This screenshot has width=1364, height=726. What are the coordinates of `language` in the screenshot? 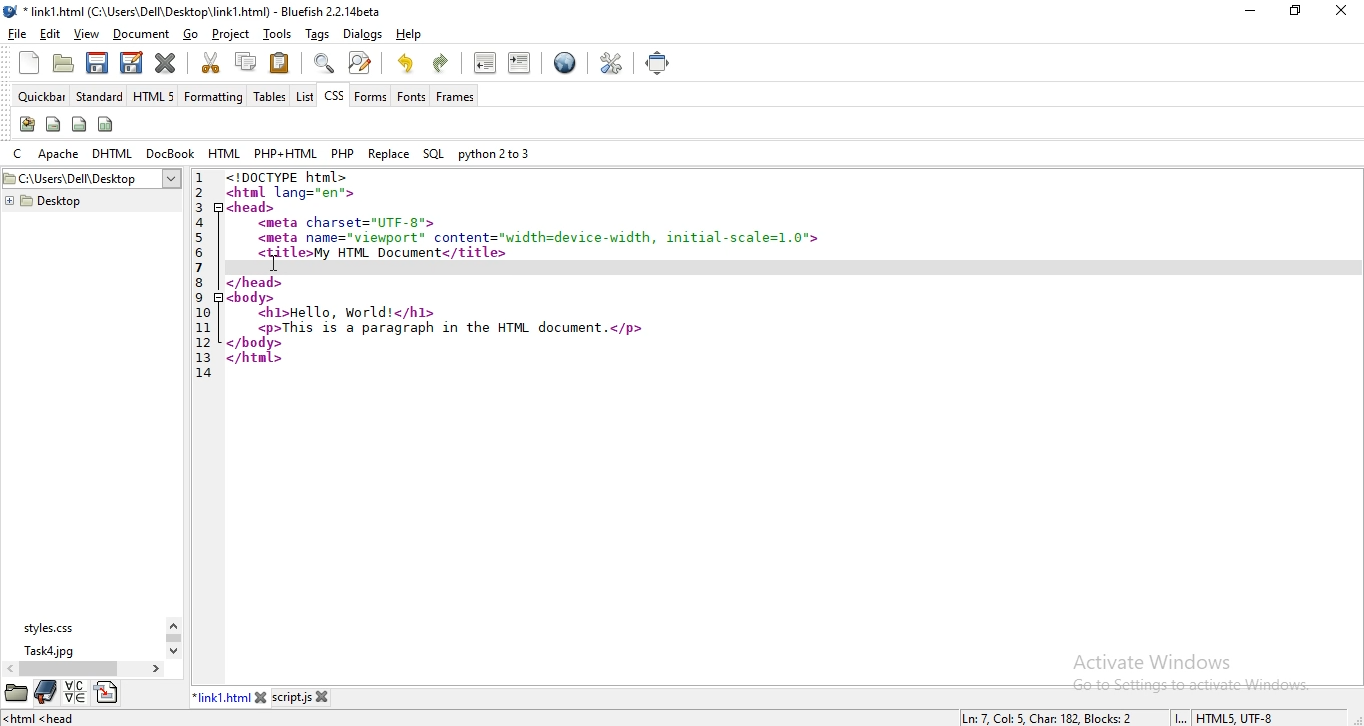 It's located at (76, 692).